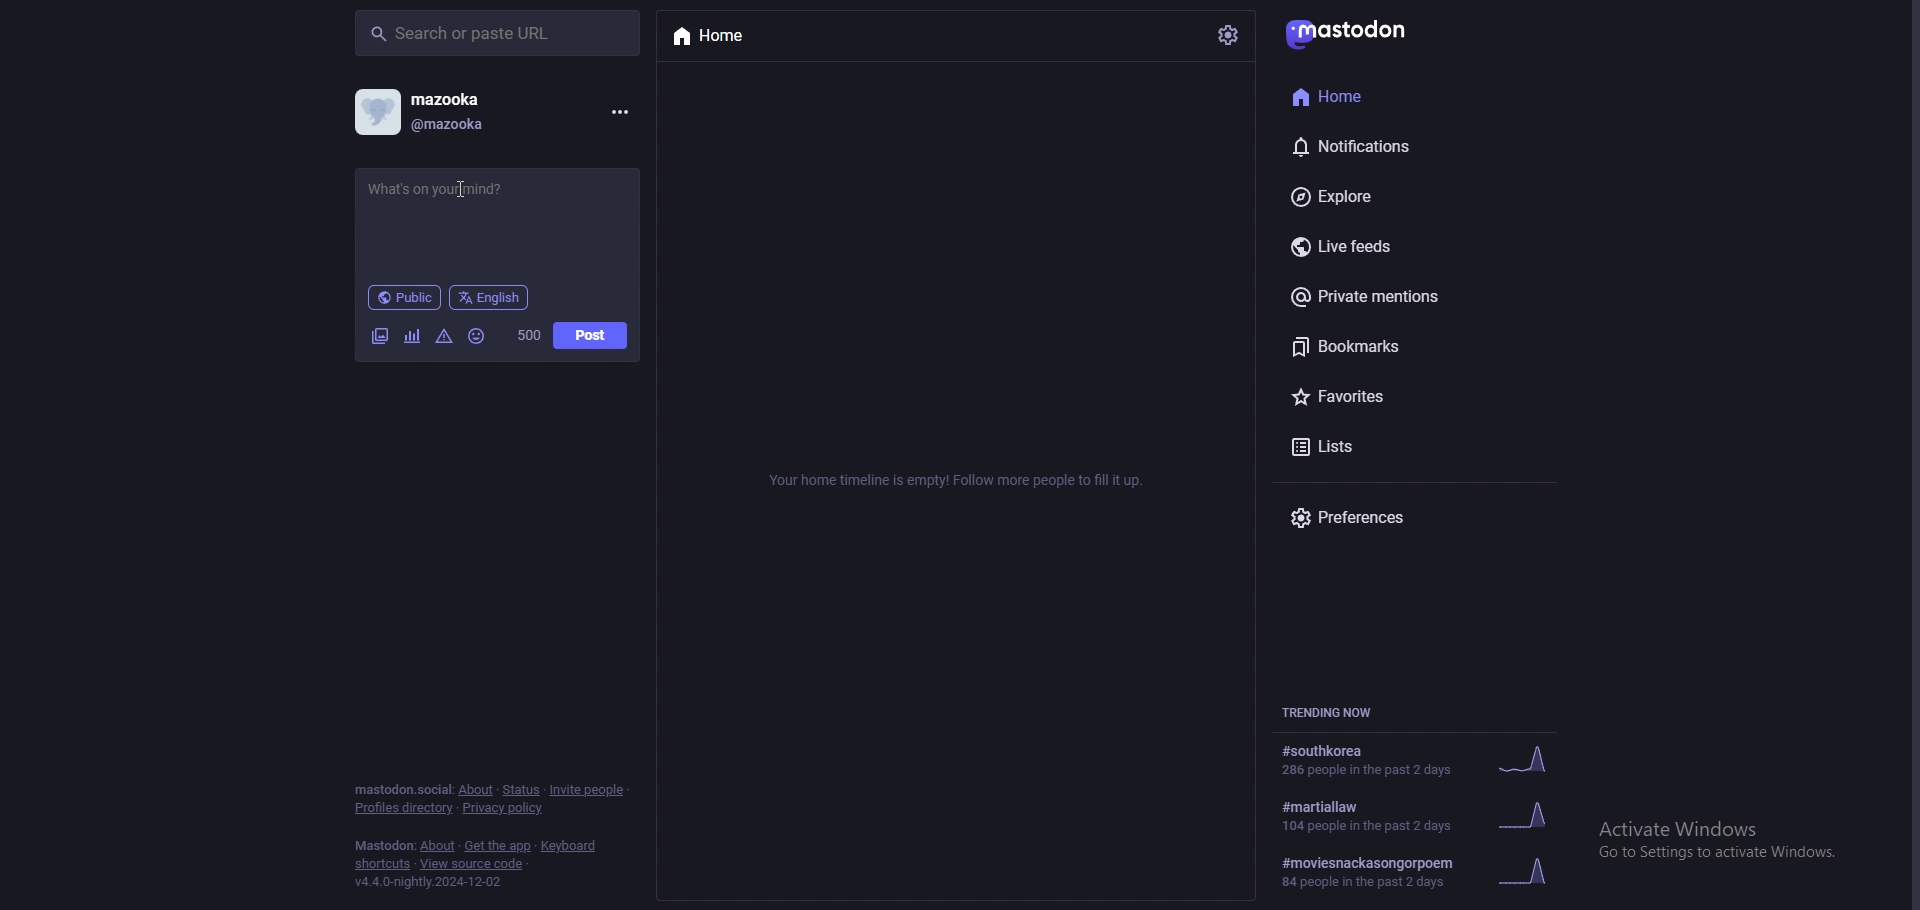  Describe the element at coordinates (381, 865) in the screenshot. I see `shortcuts` at that location.